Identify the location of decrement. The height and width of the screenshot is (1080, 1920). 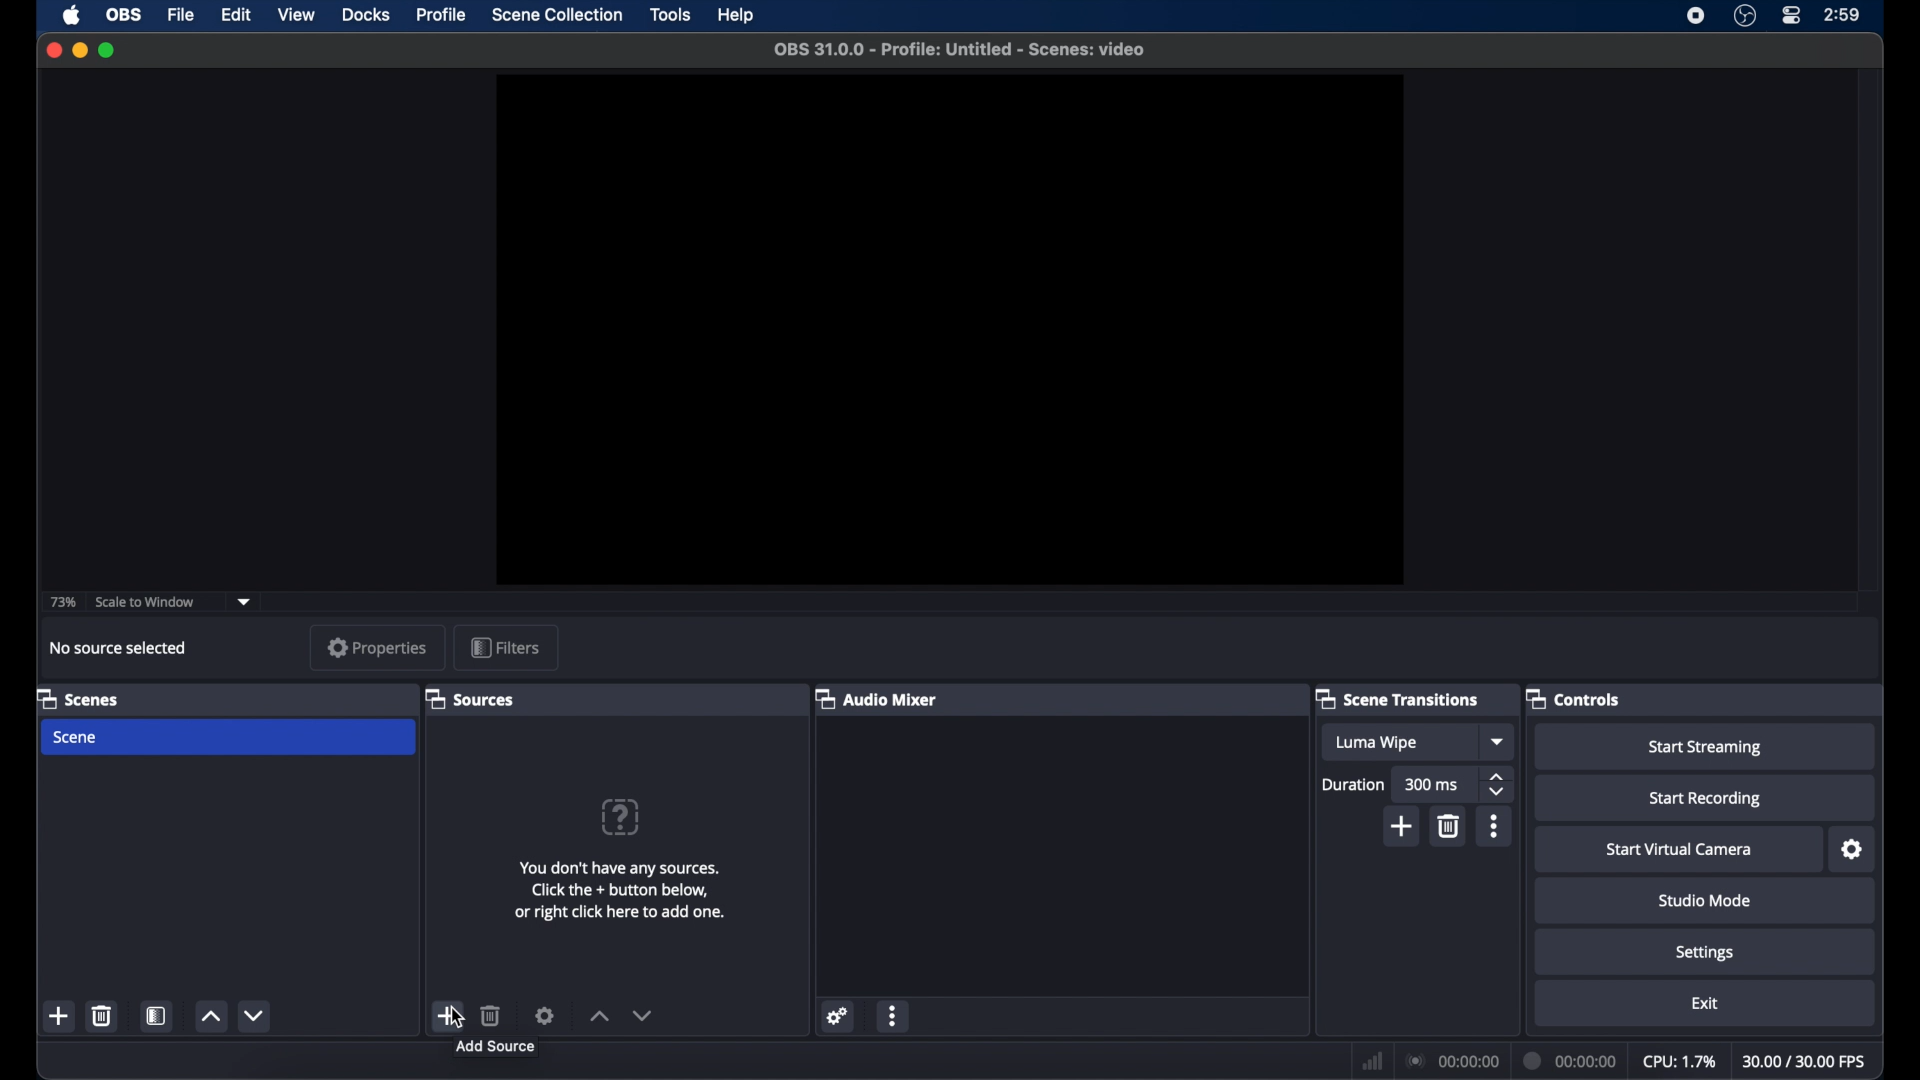
(256, 1016).